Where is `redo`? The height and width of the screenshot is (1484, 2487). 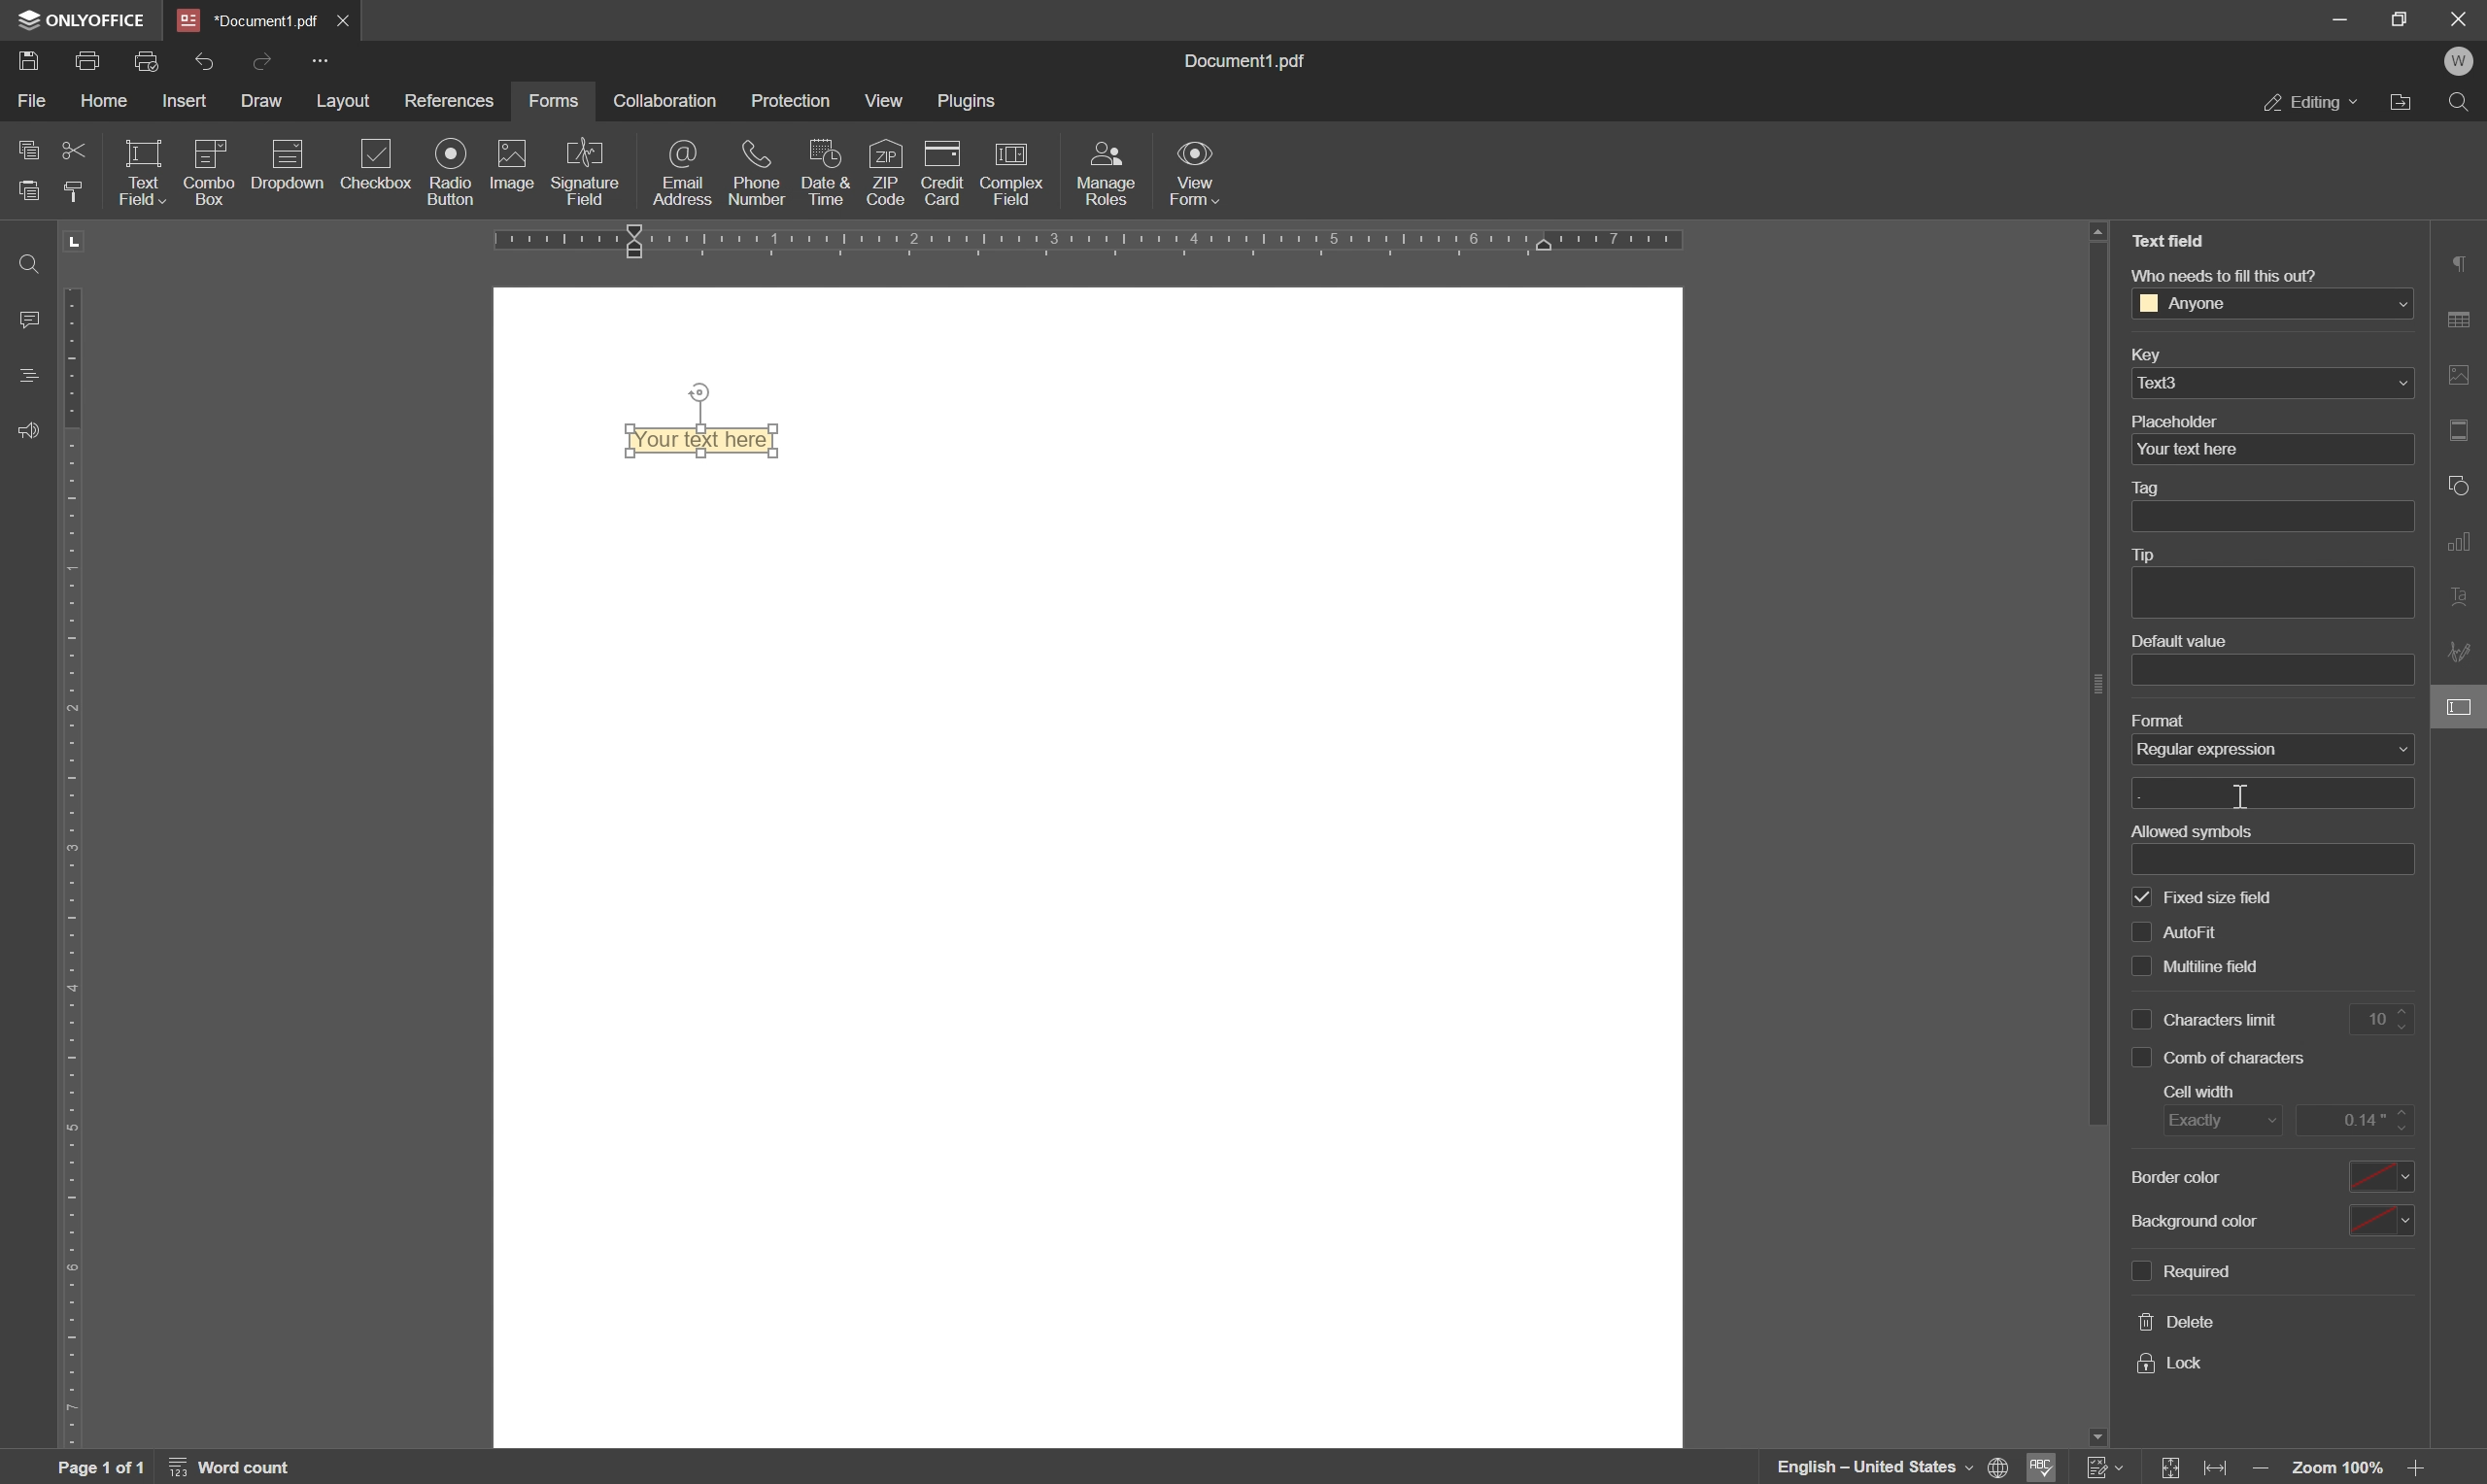 redo is located at coordinates (264, 59).